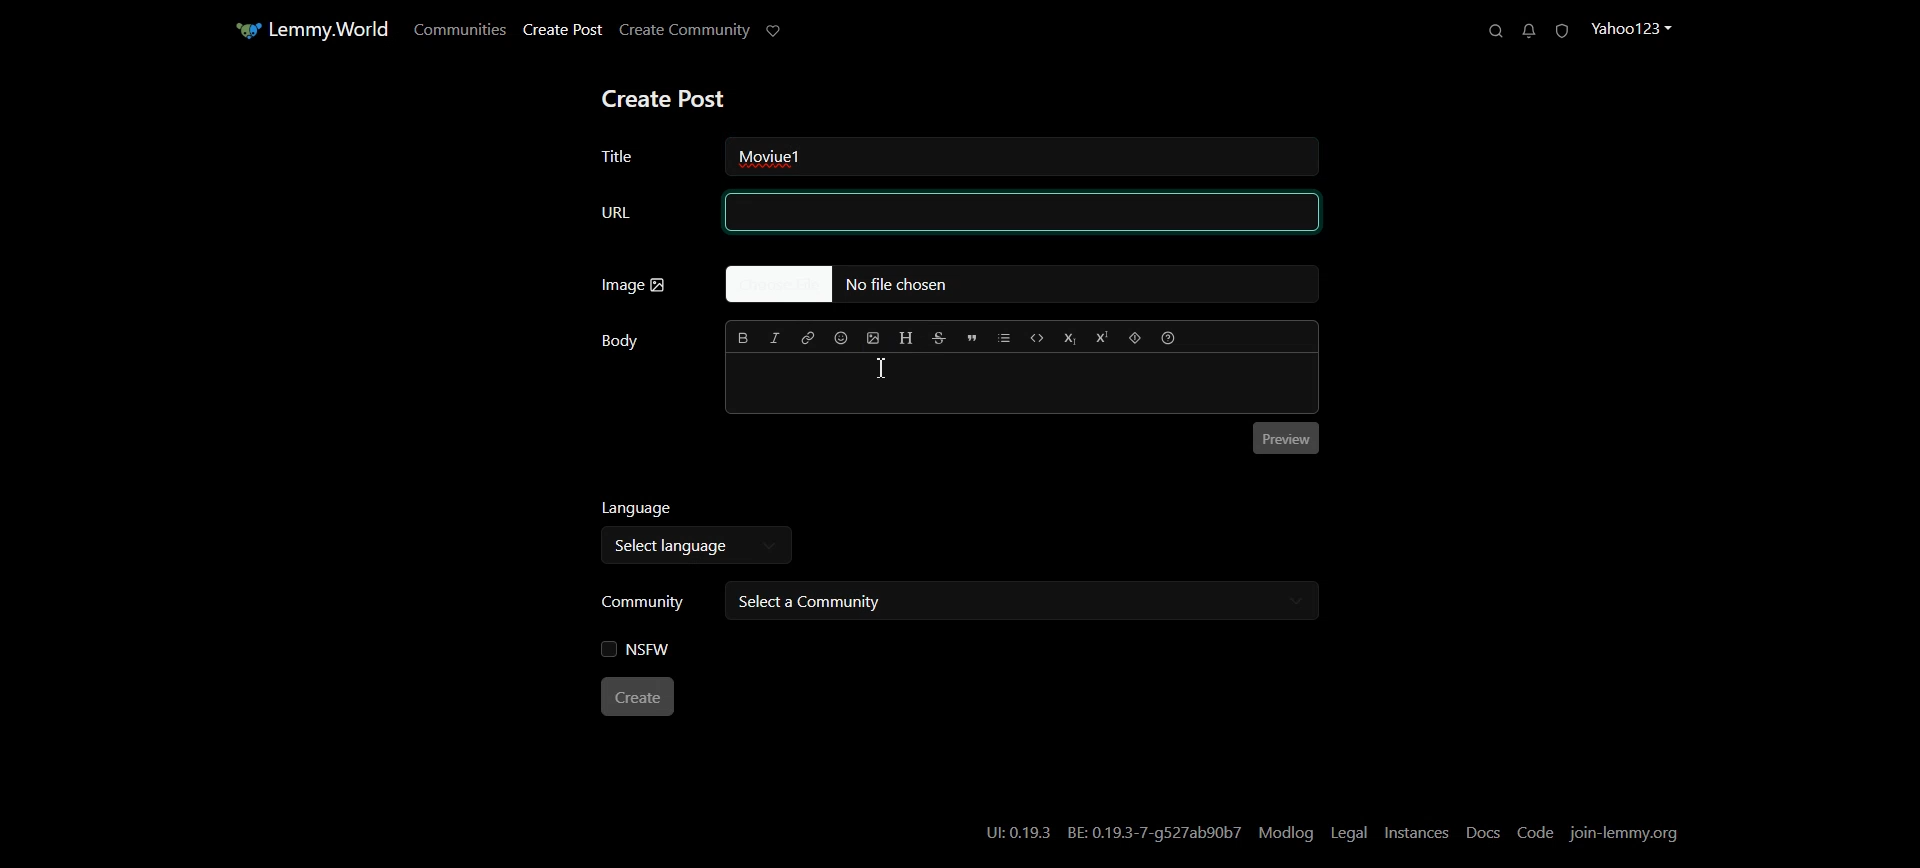  What do you see at coordinates (1106, 832) in the screenshot?
I see `UI: 0.19.3 BE: 0.19.3-7-g527ab90b7` at bounding box center [1106, 832].